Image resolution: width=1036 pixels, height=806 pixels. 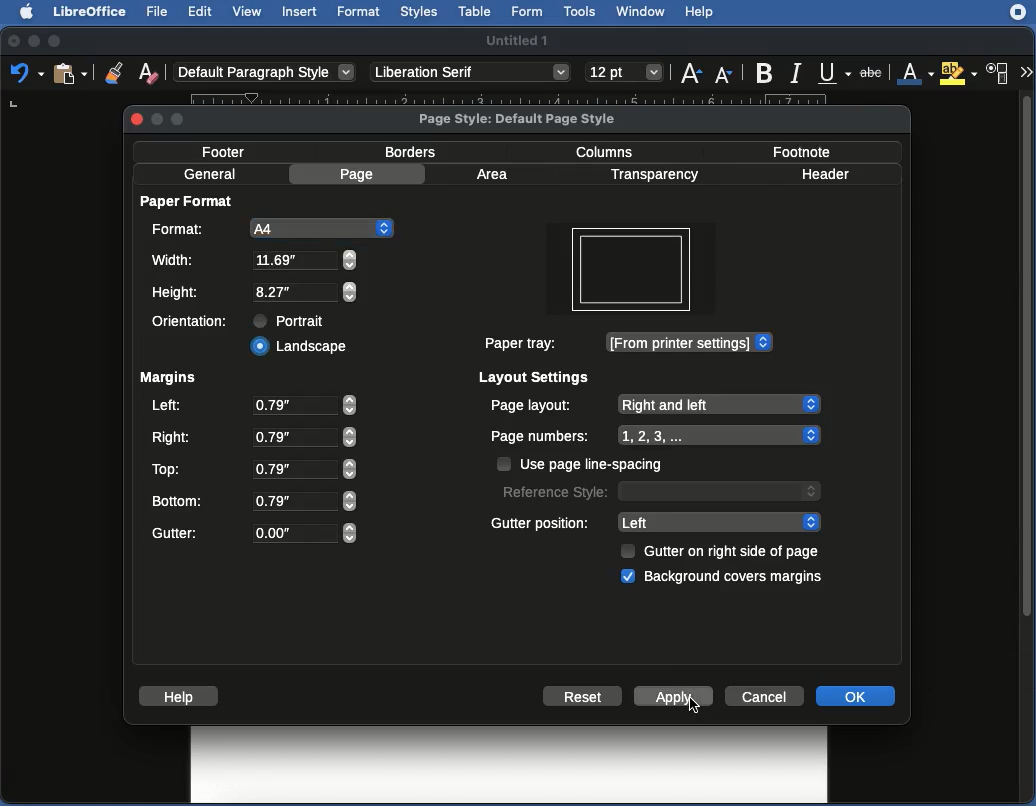 I want to click on Underline, so click(x=831, y=72).